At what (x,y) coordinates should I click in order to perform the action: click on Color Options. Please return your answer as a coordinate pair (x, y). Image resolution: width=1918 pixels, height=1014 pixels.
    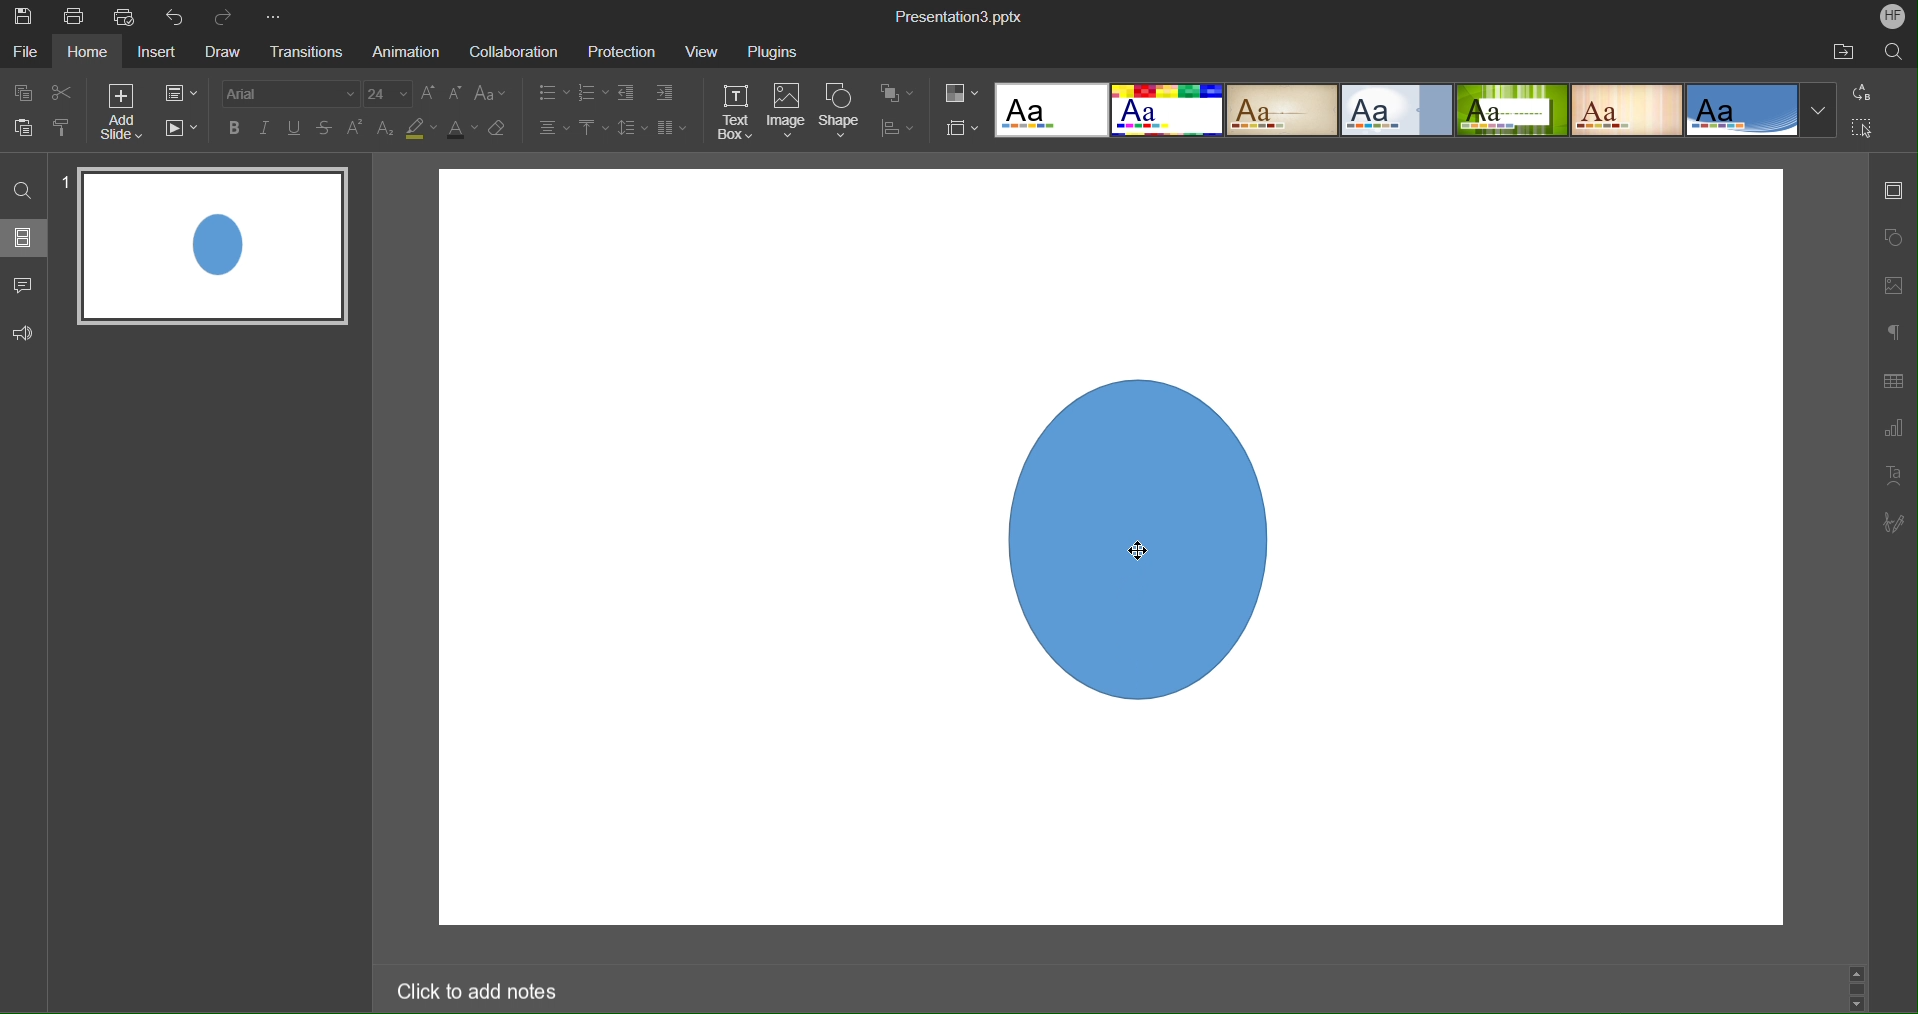
    Looking at the image, I should click on (961, 92).